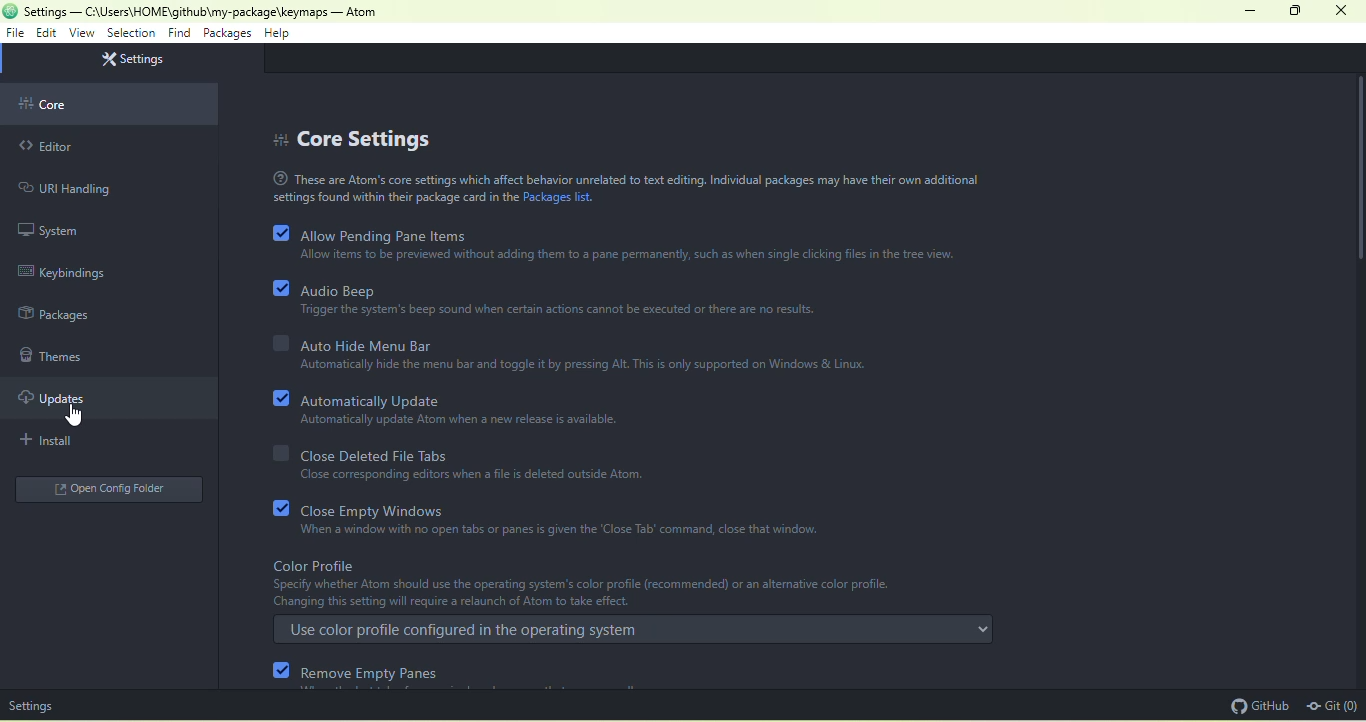 Image resolution: width=1366 pixels, height=722 pixels. Describe the element at coordinates (17, 35) in the screenshot. I see `file` at that location.